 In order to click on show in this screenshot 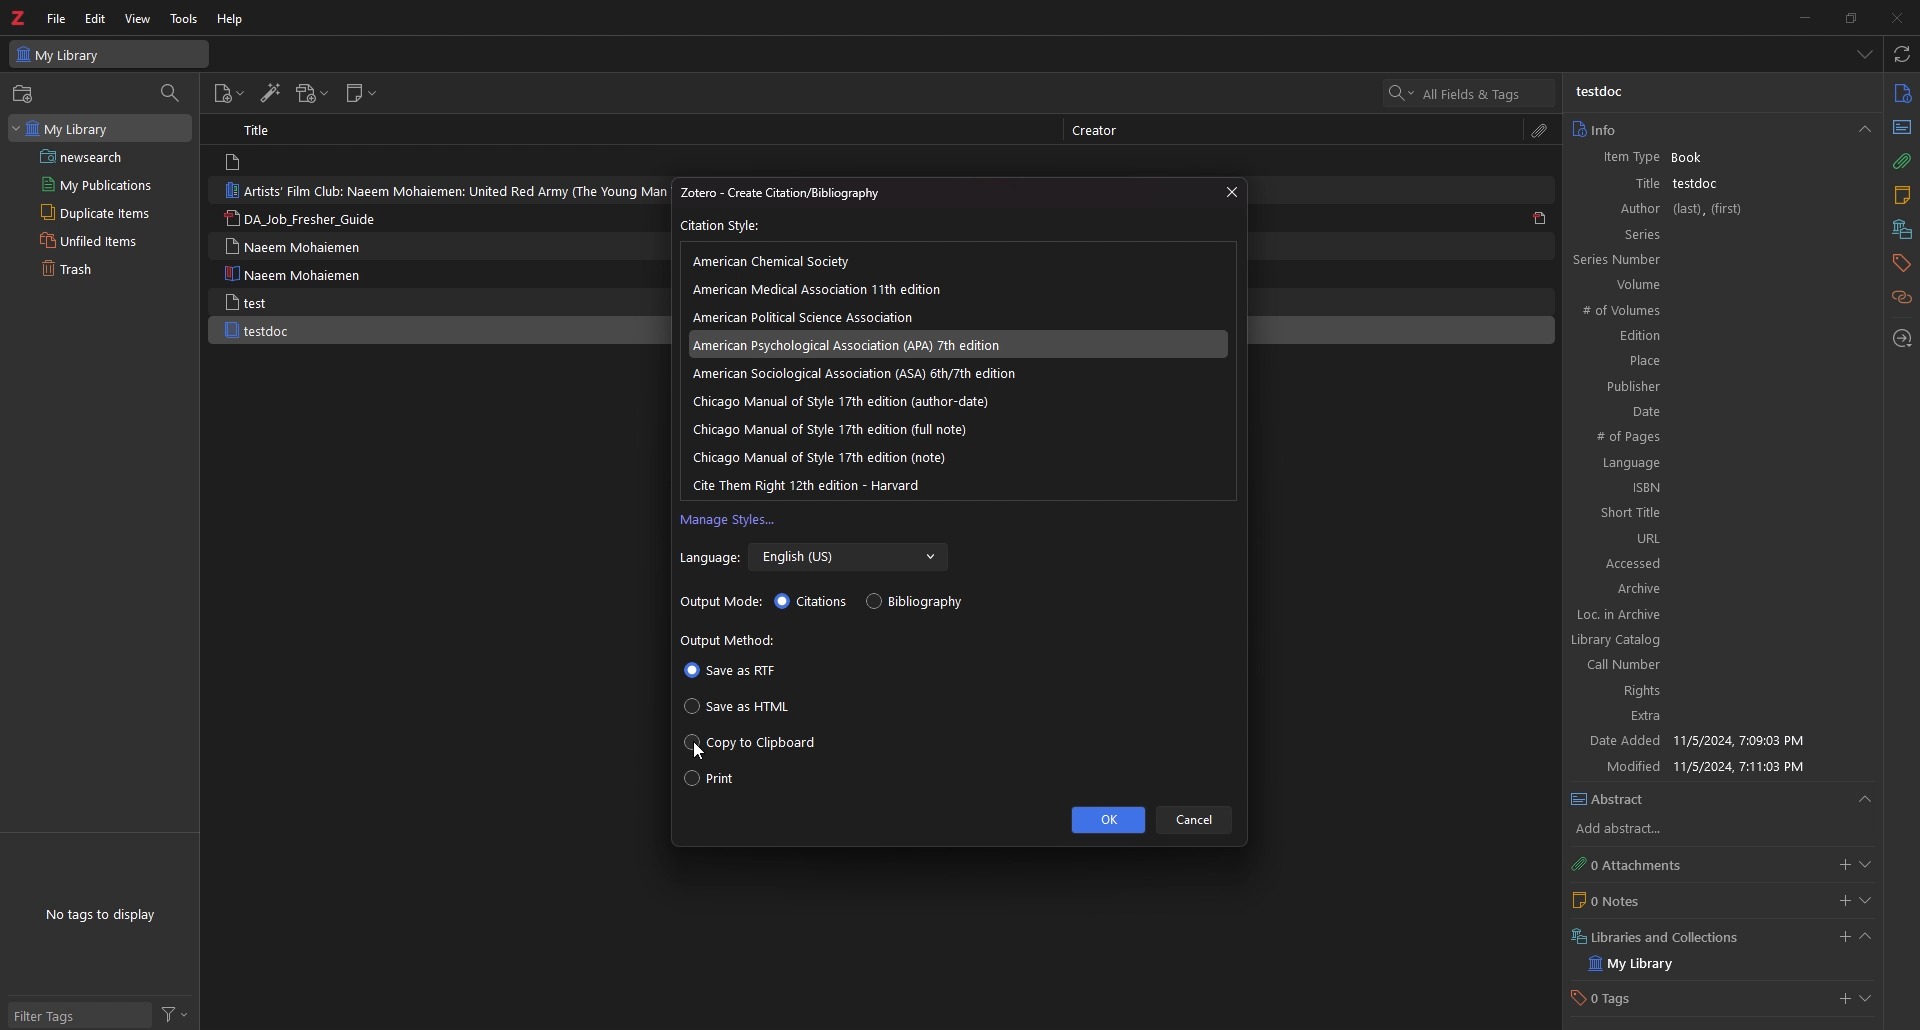, I will do `click(1865, 865)`.